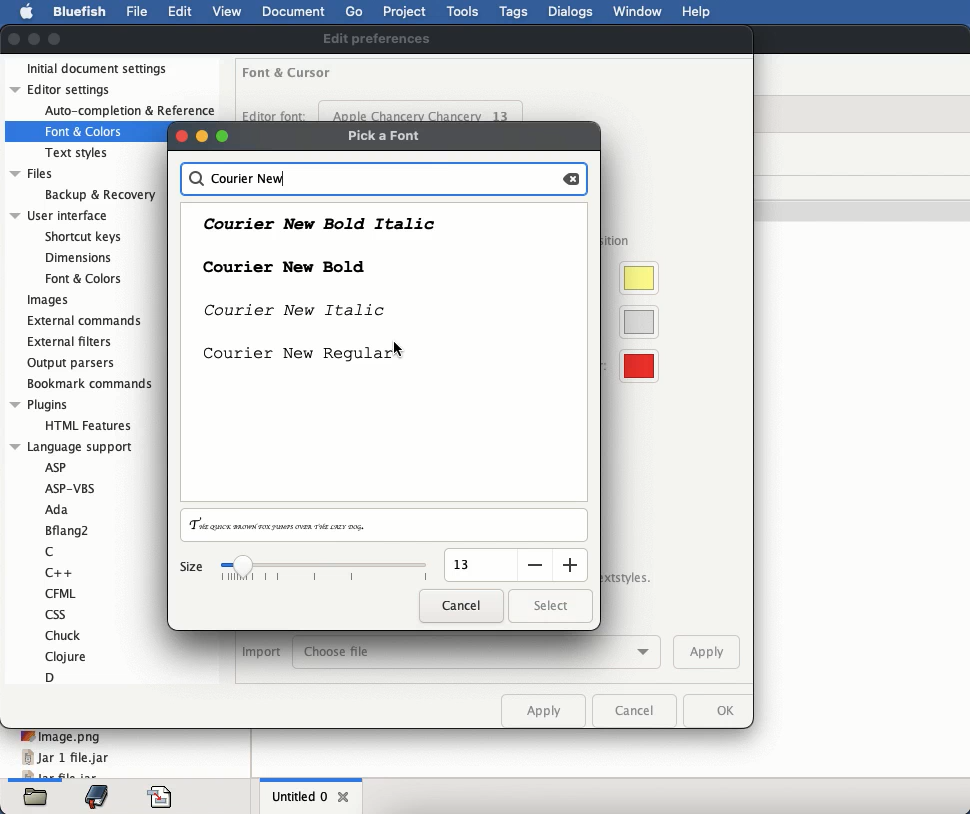  What do you see at coordinates (136, 11) in the screenshot?
I see `file` at bounding box center [136, 11].